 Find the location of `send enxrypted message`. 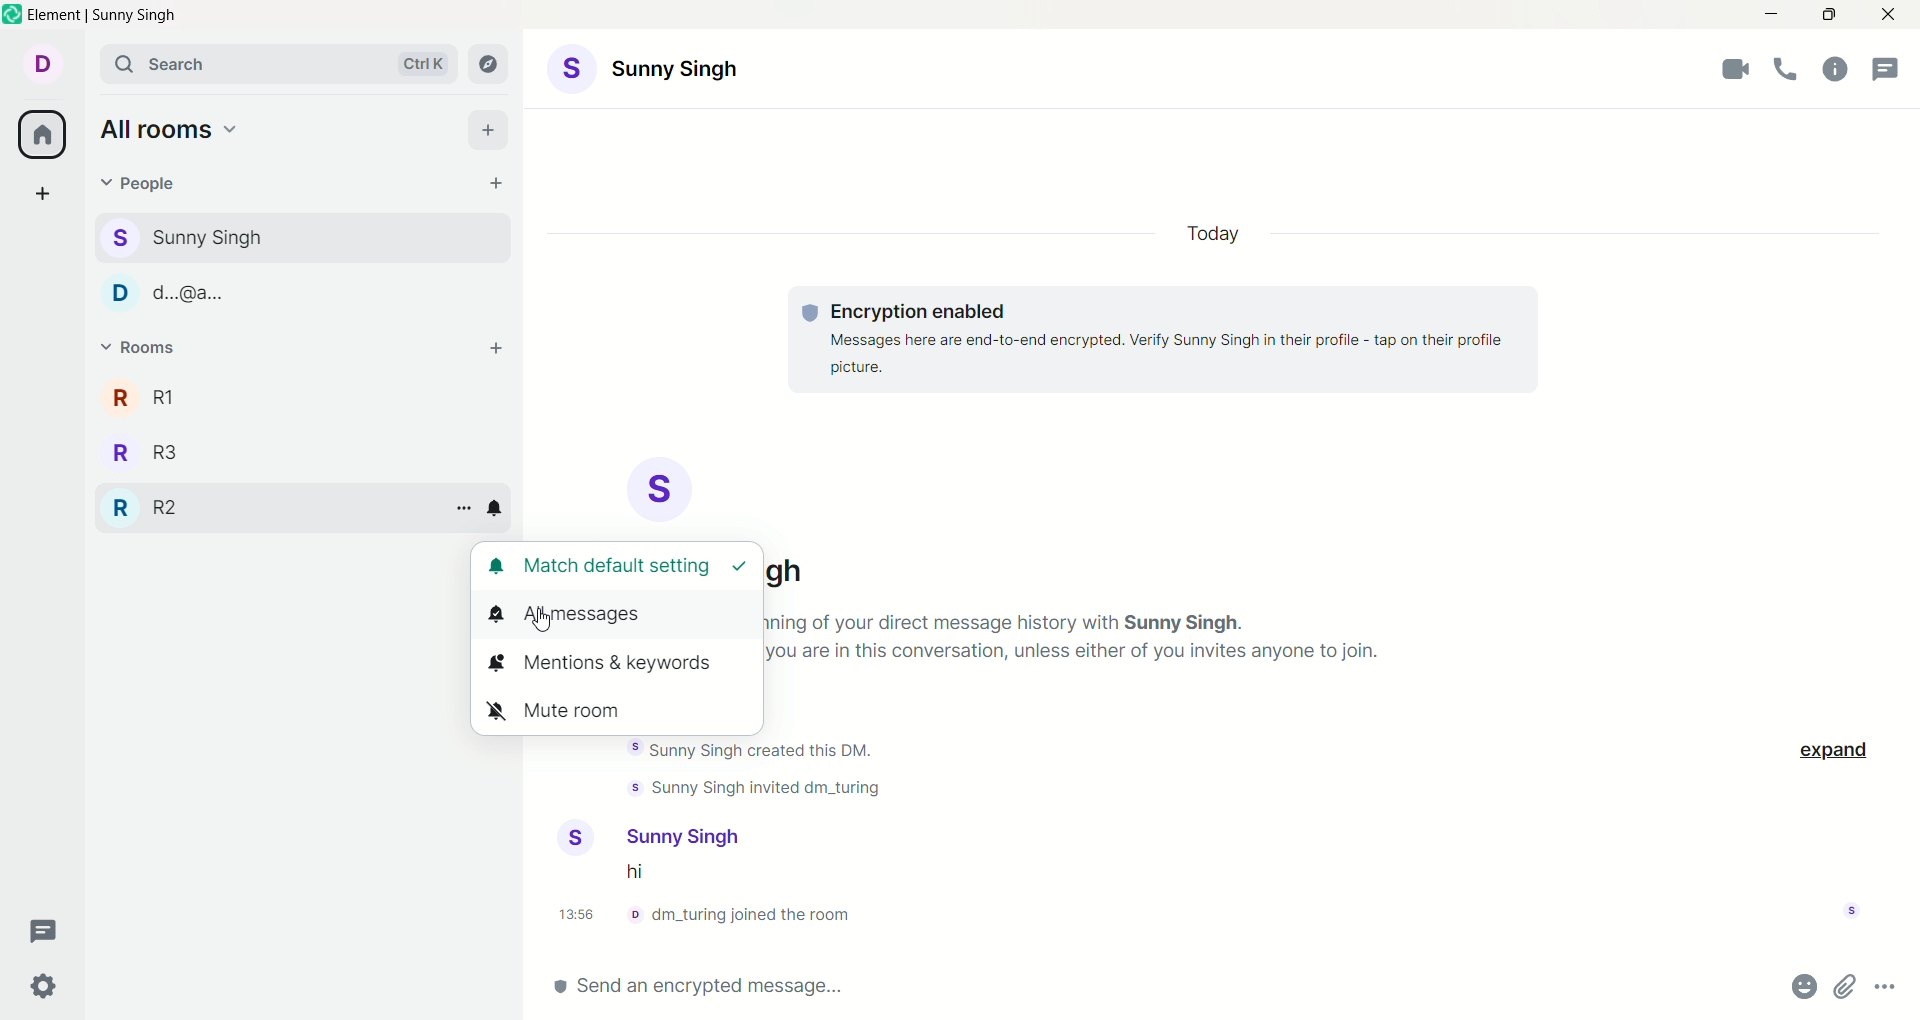

send enxrypted message is located at coordinates (727, 982).